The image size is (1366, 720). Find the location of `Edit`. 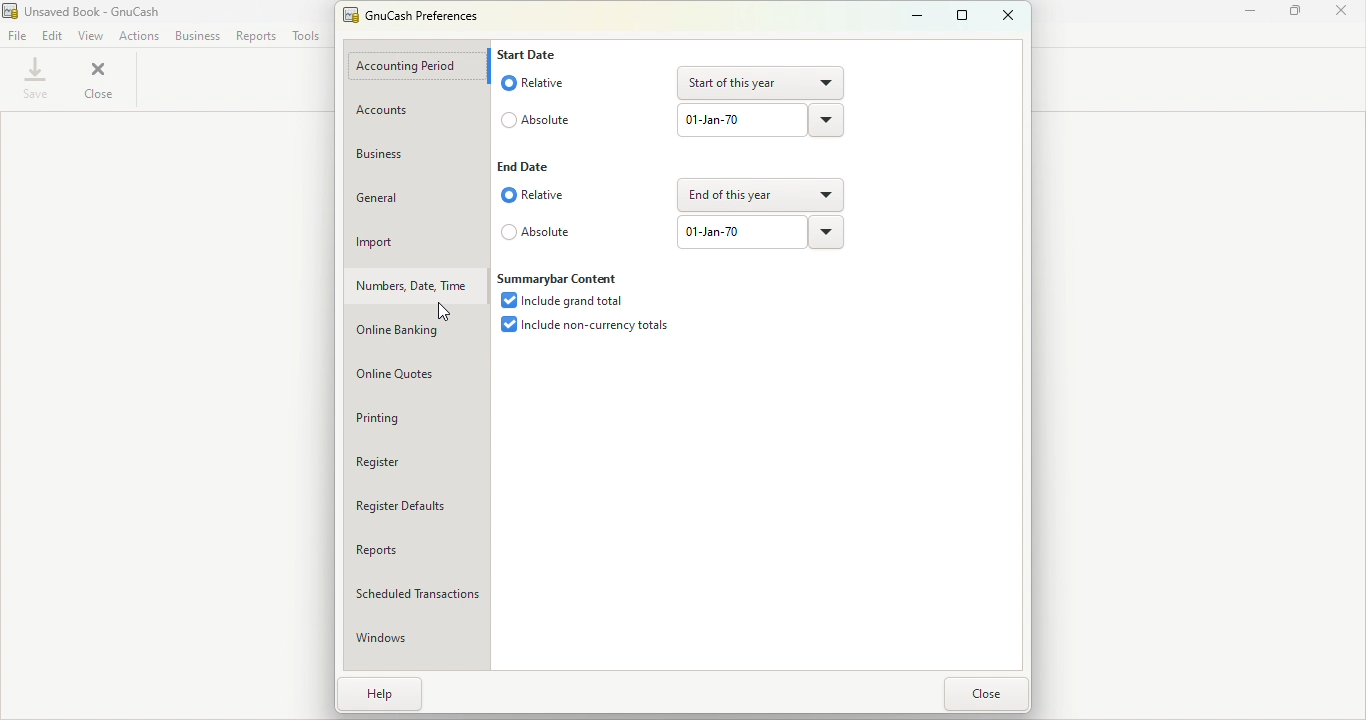

Edit is located at coordinates (53, 34).